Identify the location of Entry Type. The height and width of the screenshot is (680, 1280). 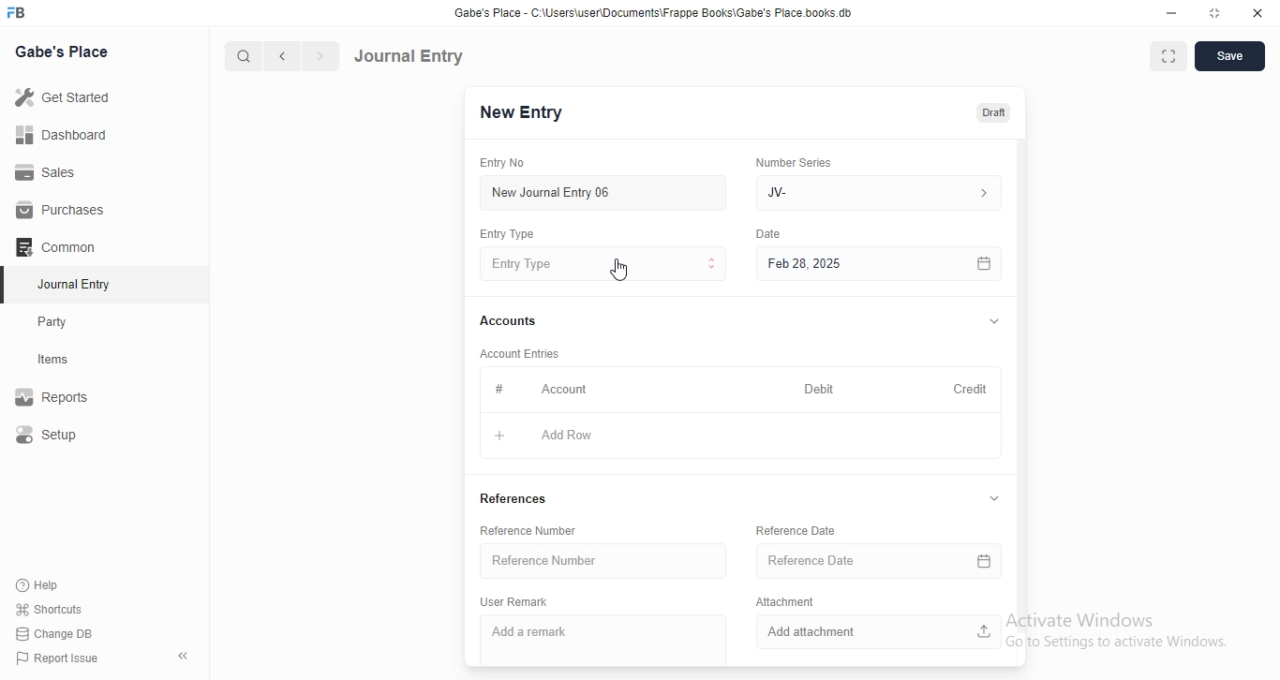
(602, 264).